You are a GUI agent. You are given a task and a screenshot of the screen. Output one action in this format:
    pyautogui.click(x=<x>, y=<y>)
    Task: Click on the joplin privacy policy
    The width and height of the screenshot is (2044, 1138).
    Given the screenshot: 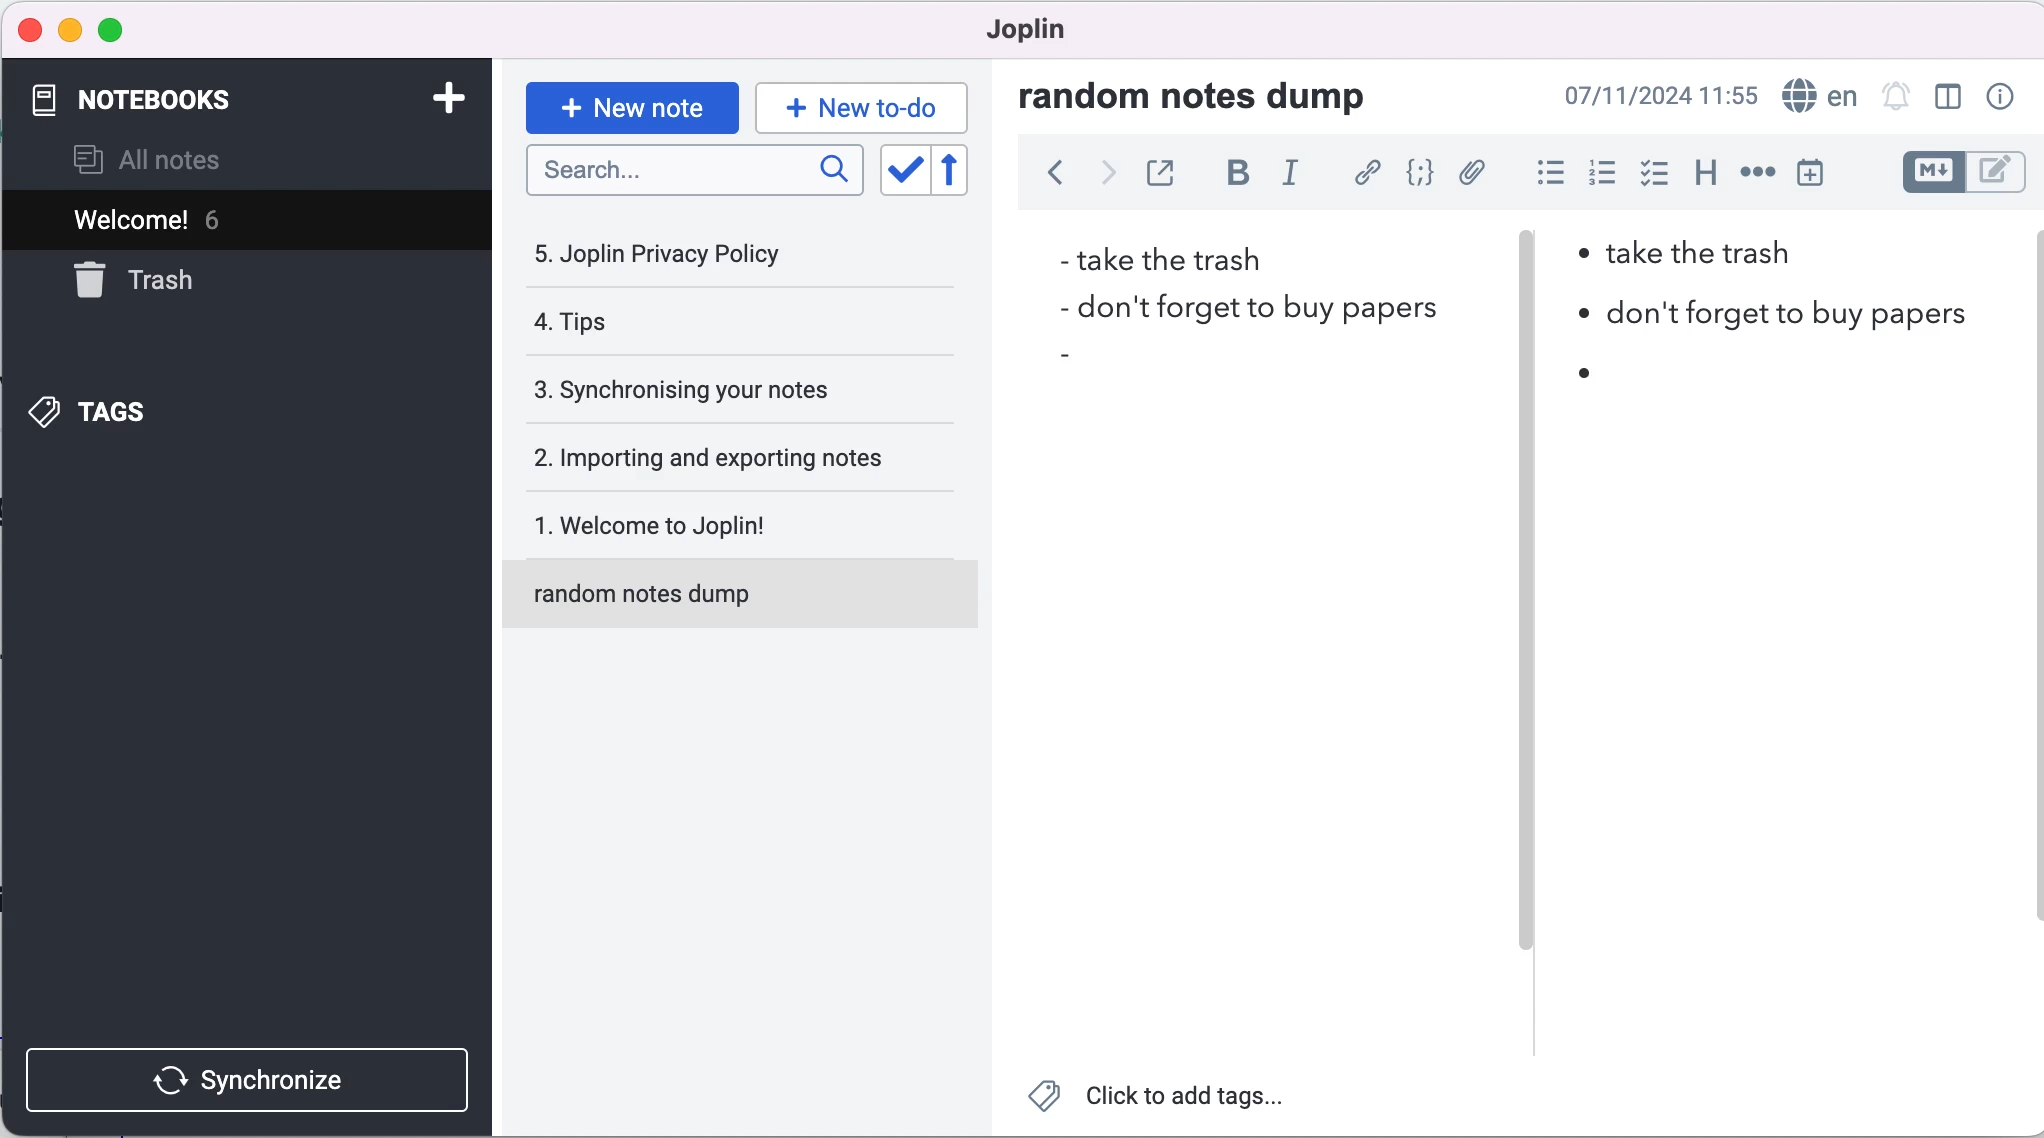 What is the action you would take?
    pyautogui.click(x=681, y=253)
    